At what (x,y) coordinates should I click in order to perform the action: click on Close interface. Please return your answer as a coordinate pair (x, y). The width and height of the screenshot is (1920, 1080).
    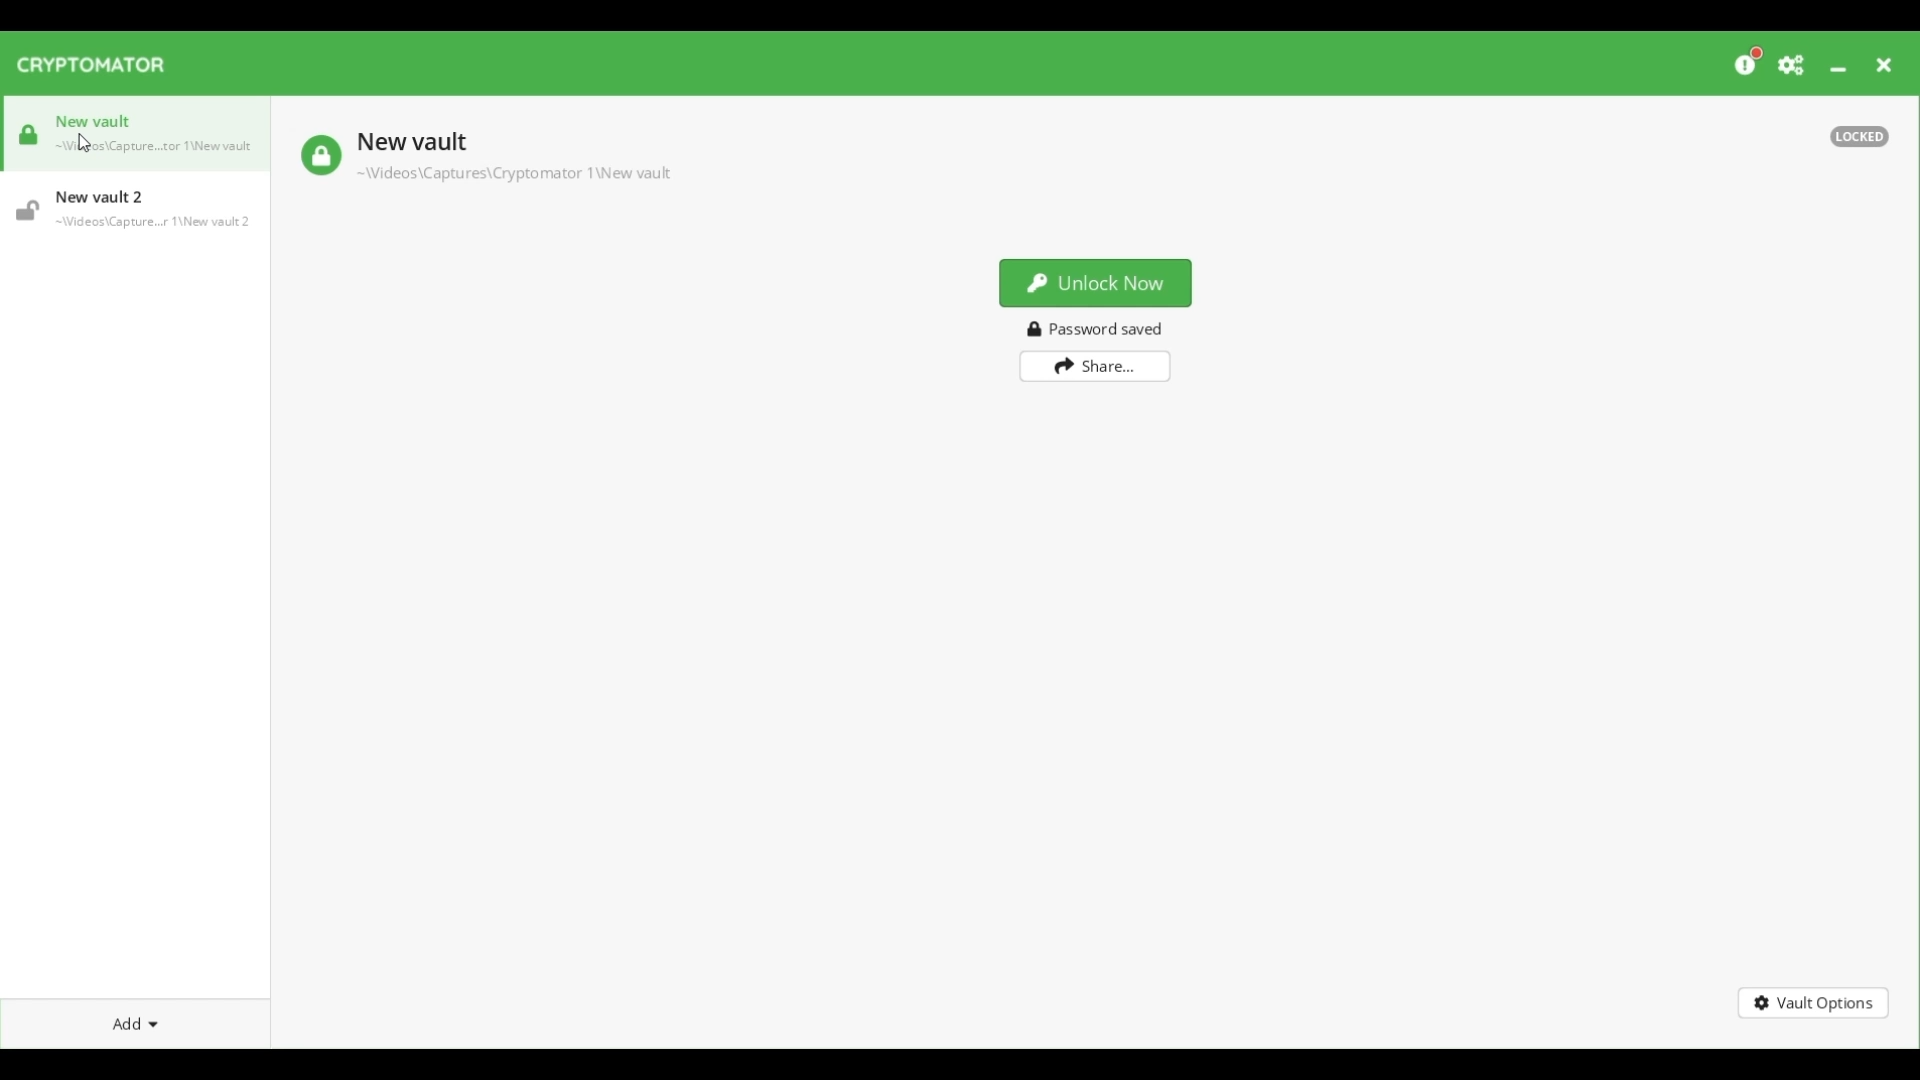
    Looking at the image, I should click on (1884, 65).